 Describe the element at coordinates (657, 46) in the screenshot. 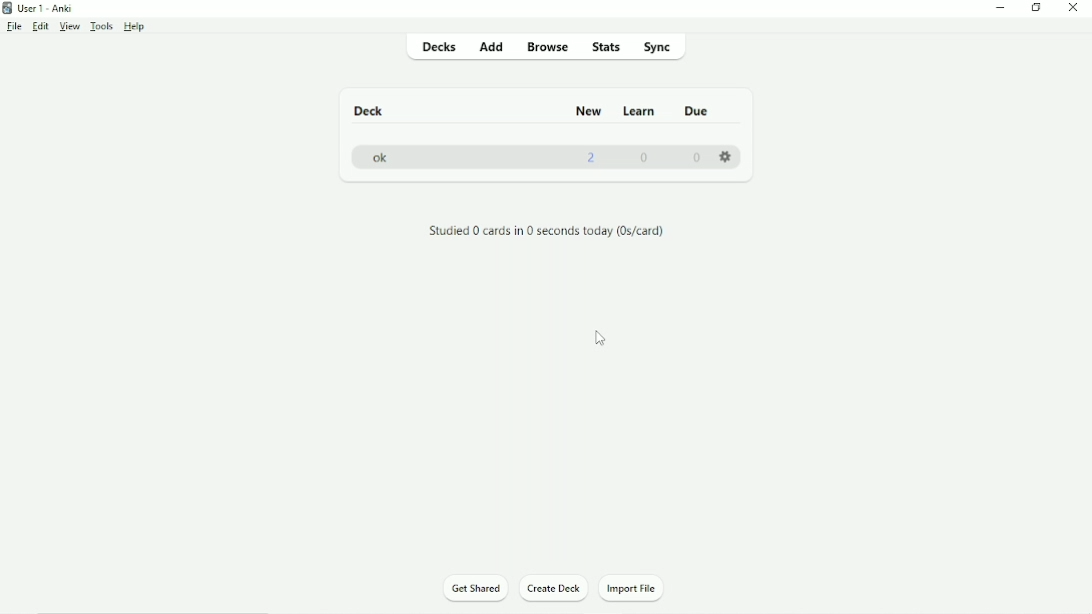

I see `Sync` at that location.